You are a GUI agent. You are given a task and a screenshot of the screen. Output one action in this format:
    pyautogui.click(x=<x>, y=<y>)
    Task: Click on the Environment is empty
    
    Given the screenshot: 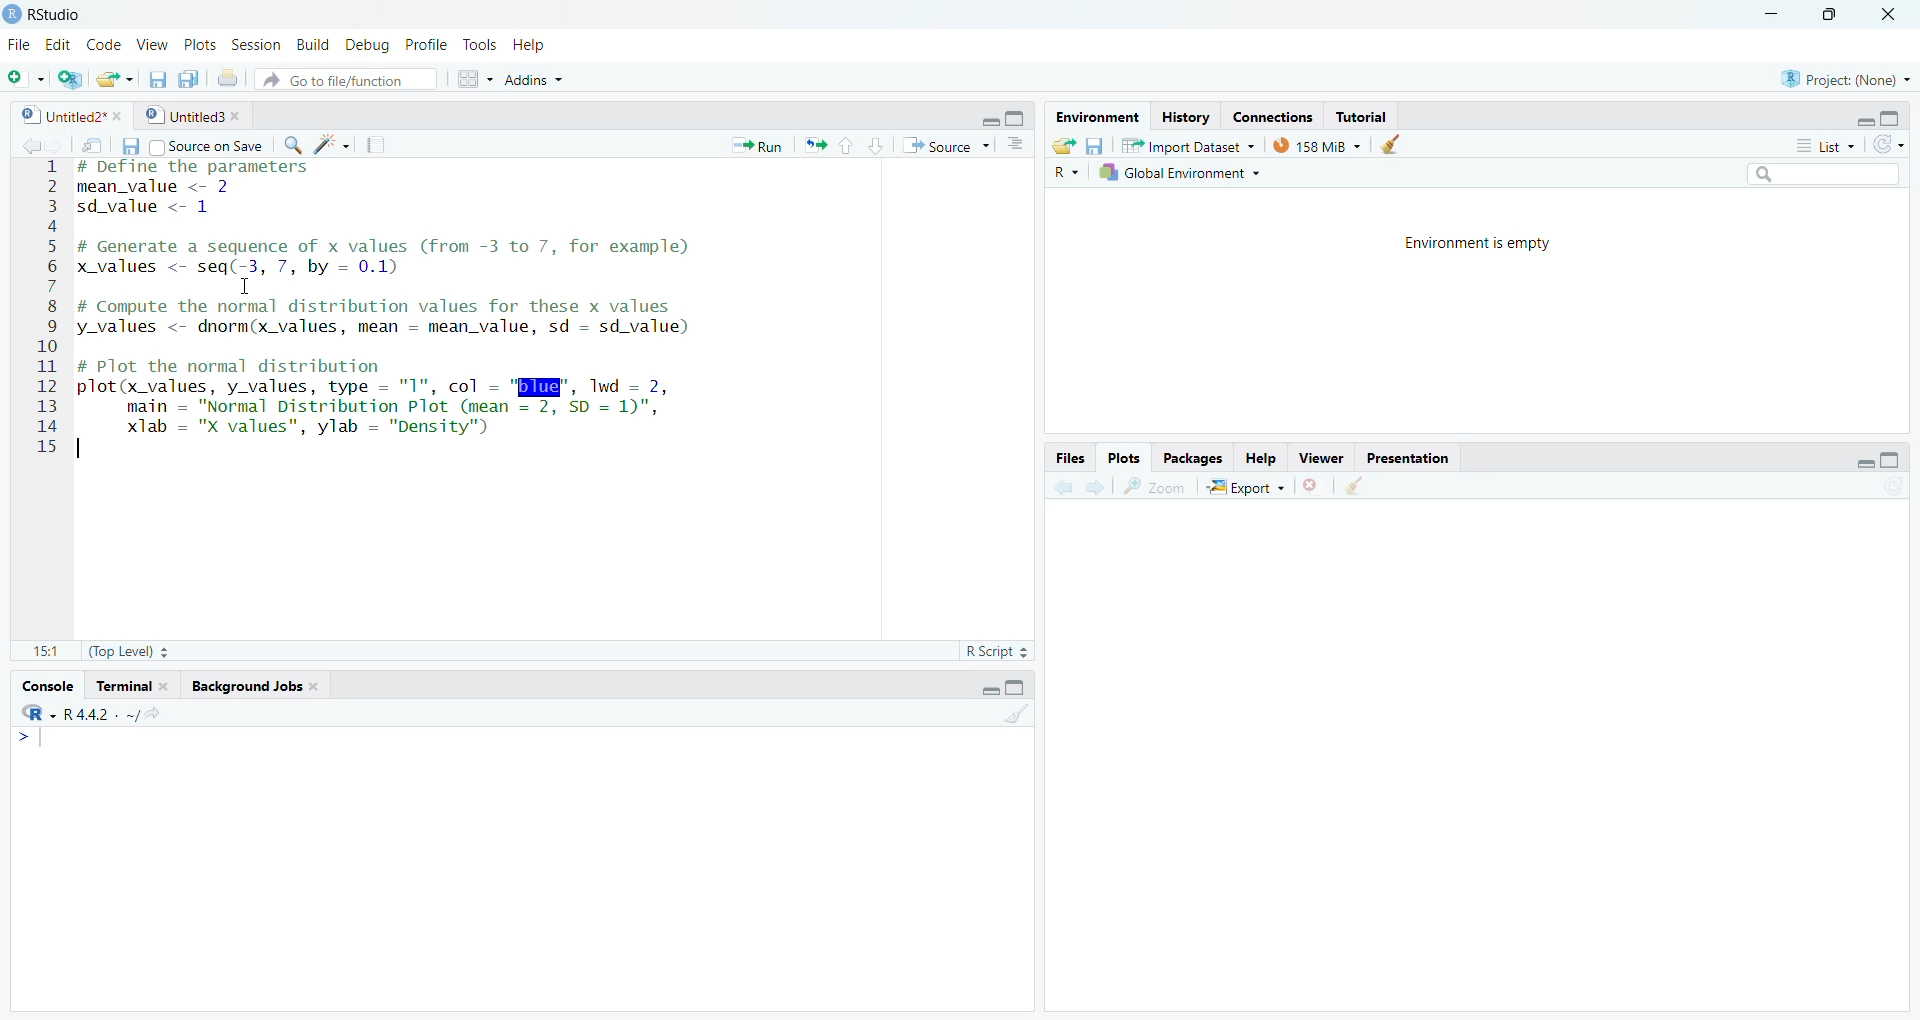 What is the action you would take?
    pyautogui.click(x=1472, y=243)
    